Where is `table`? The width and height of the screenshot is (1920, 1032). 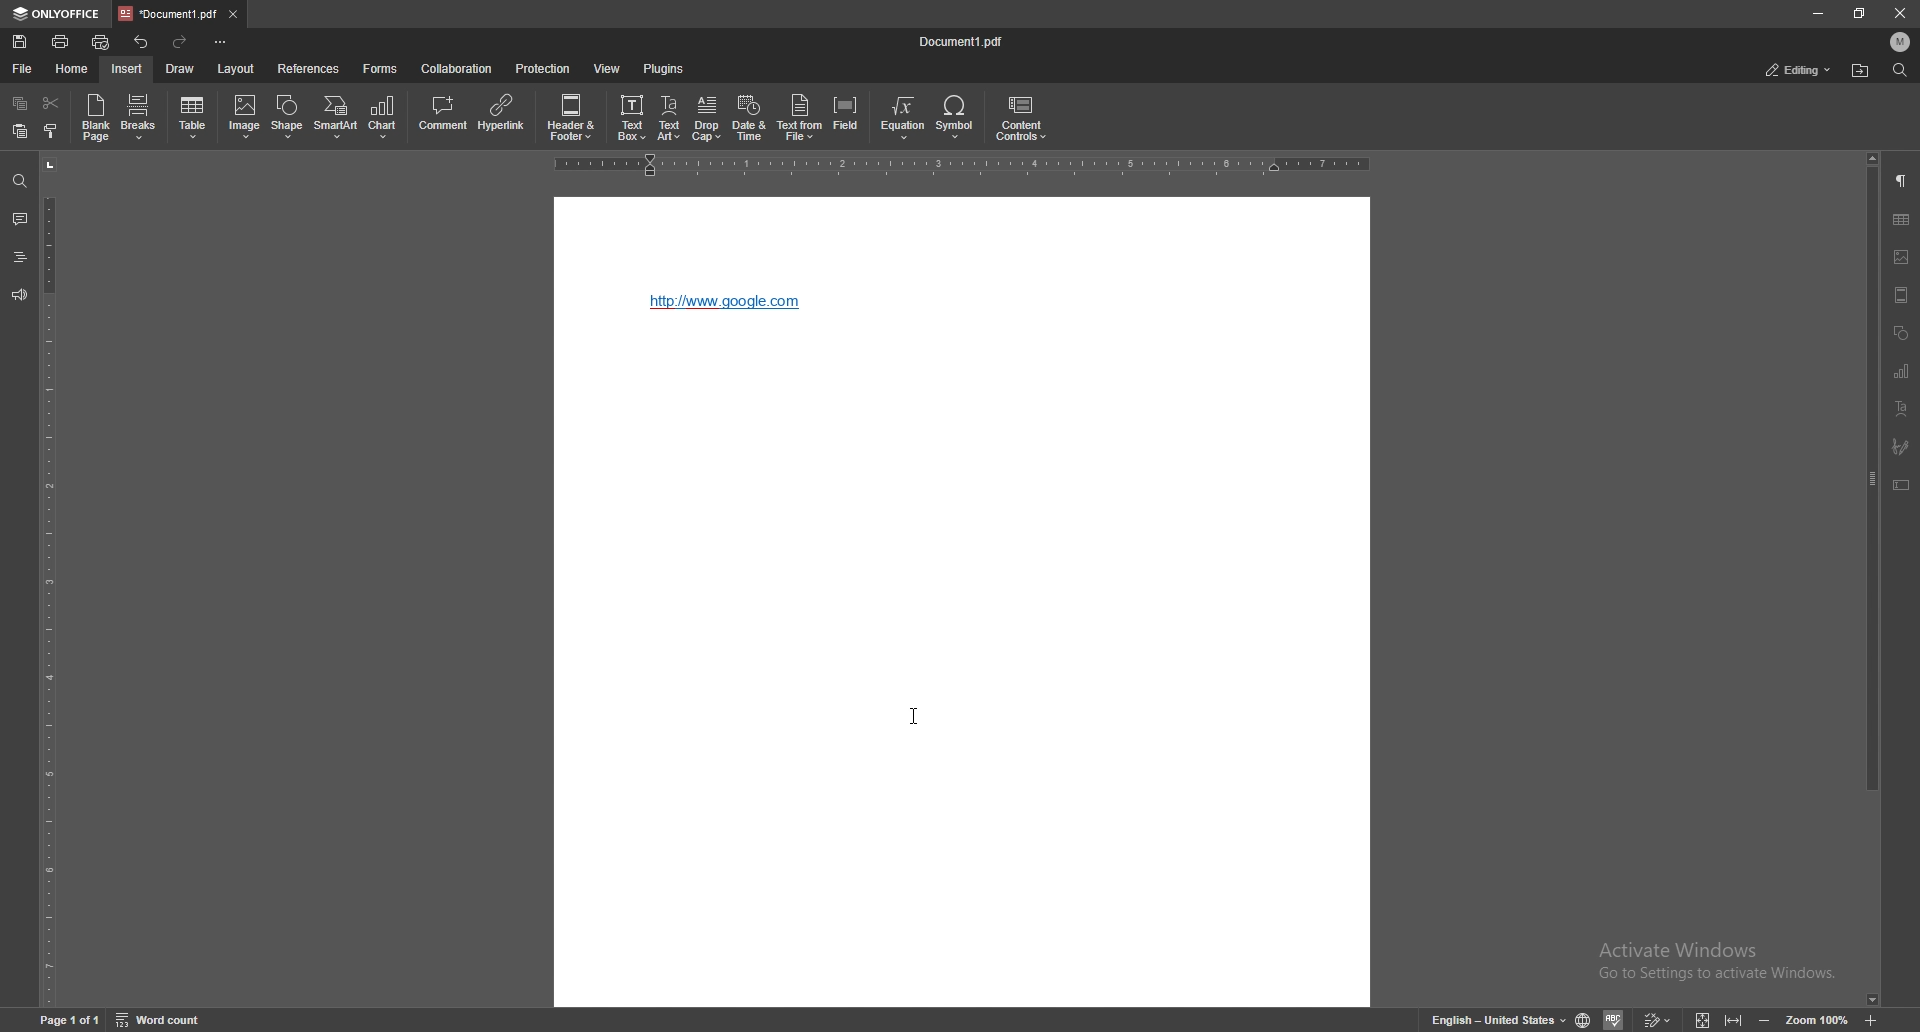
table is located at coordinates (194, 117).